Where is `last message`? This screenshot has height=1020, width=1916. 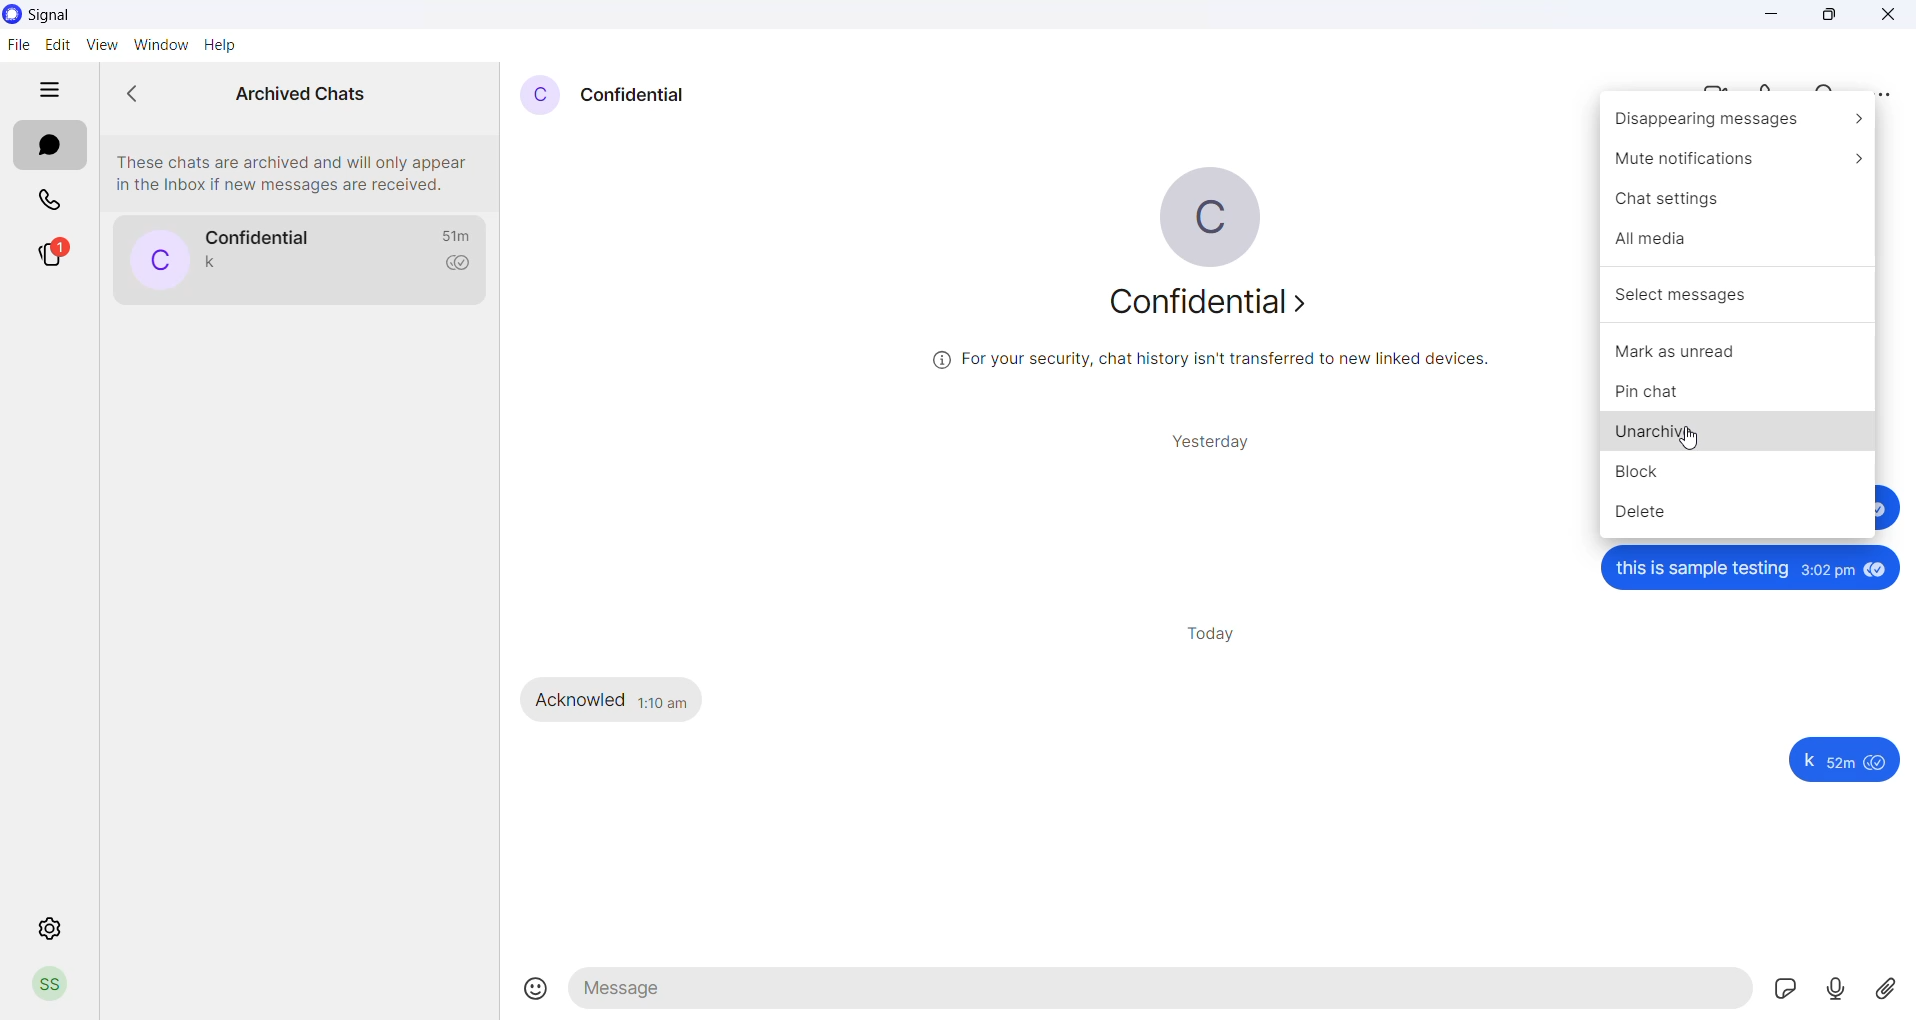 last message is located at coordinates (209, 264).